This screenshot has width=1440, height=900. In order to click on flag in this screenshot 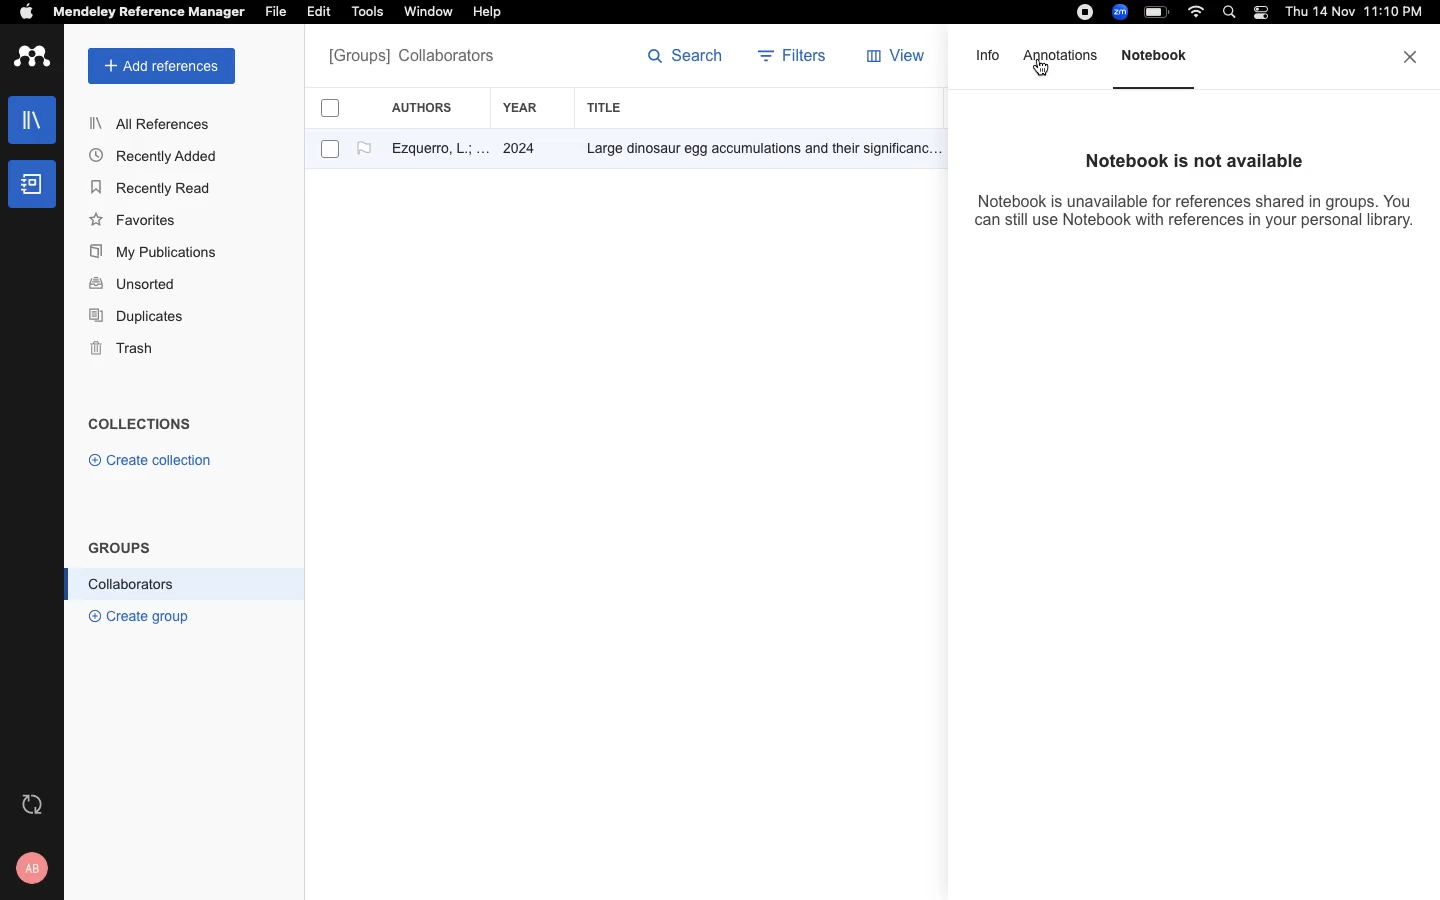, I will do `click(364, 149)`.